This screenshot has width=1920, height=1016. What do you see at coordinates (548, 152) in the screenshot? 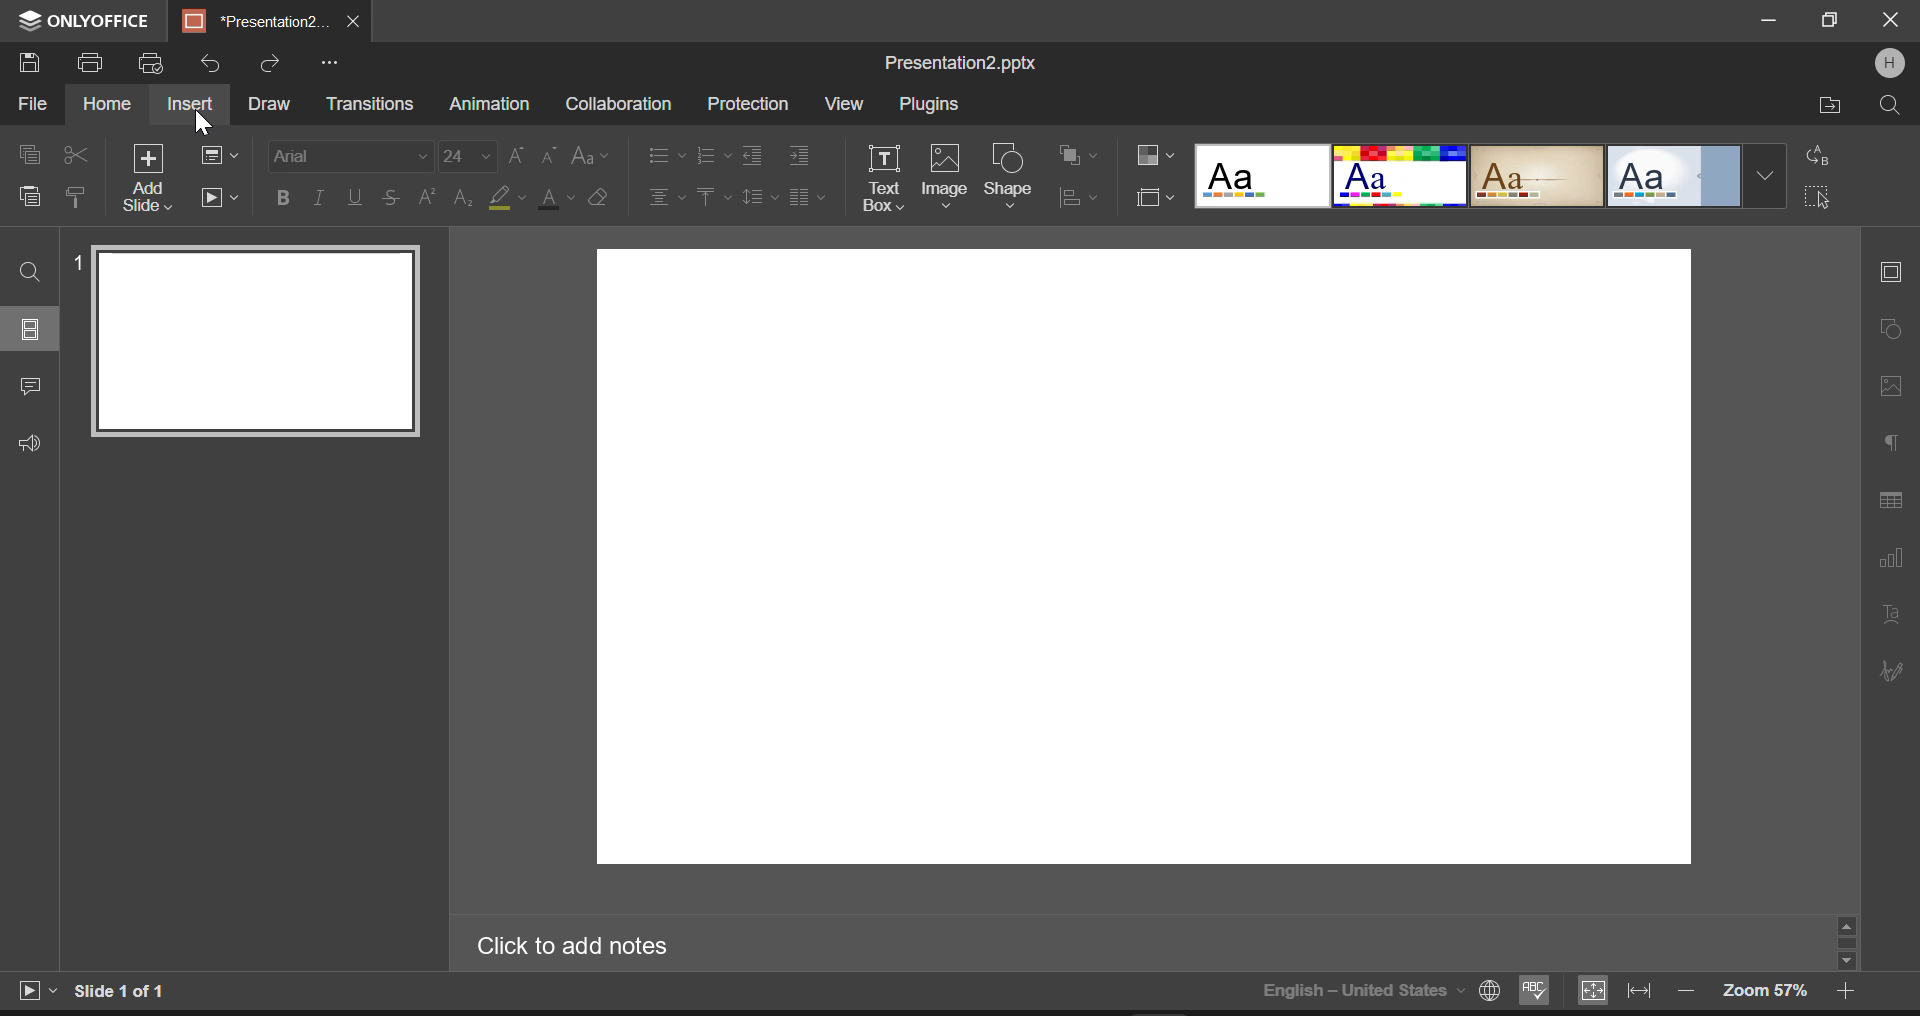
I see `Decrease Font Size` at bounding box center [548, 152].